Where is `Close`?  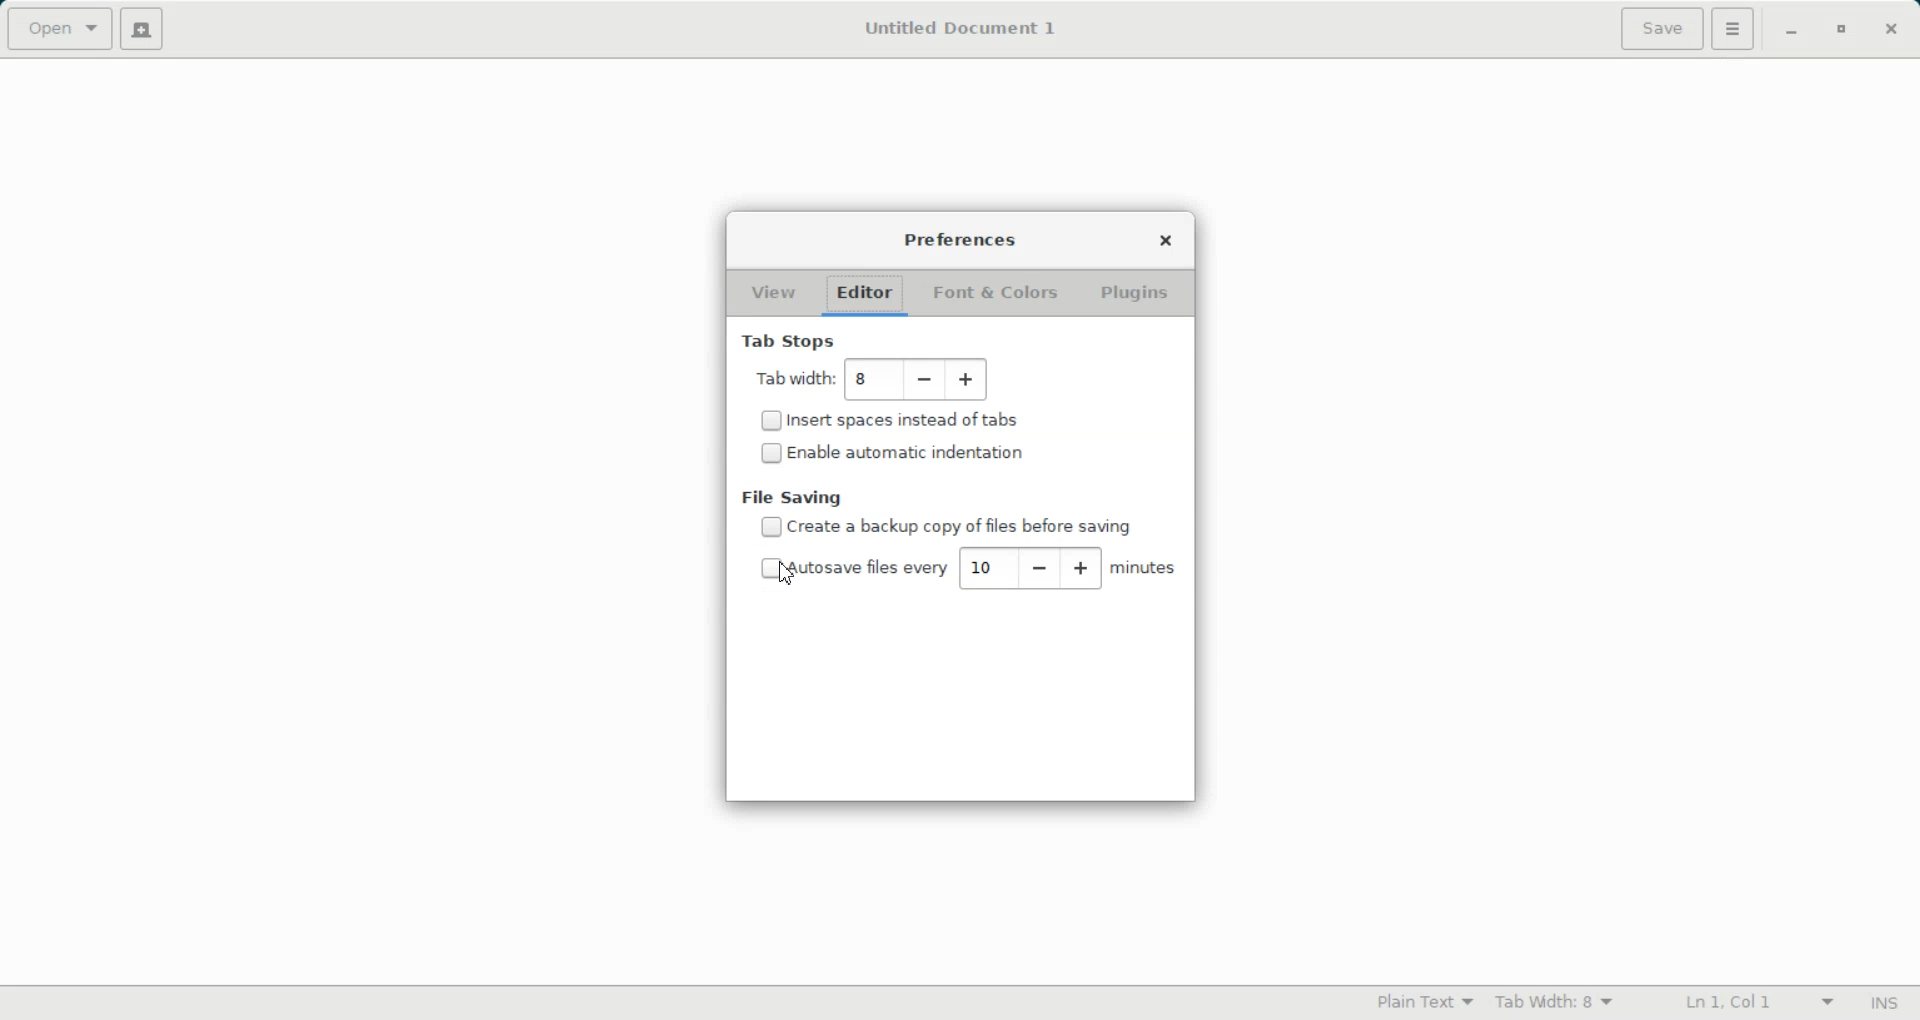 Close is located at coordinates (1889, 29).